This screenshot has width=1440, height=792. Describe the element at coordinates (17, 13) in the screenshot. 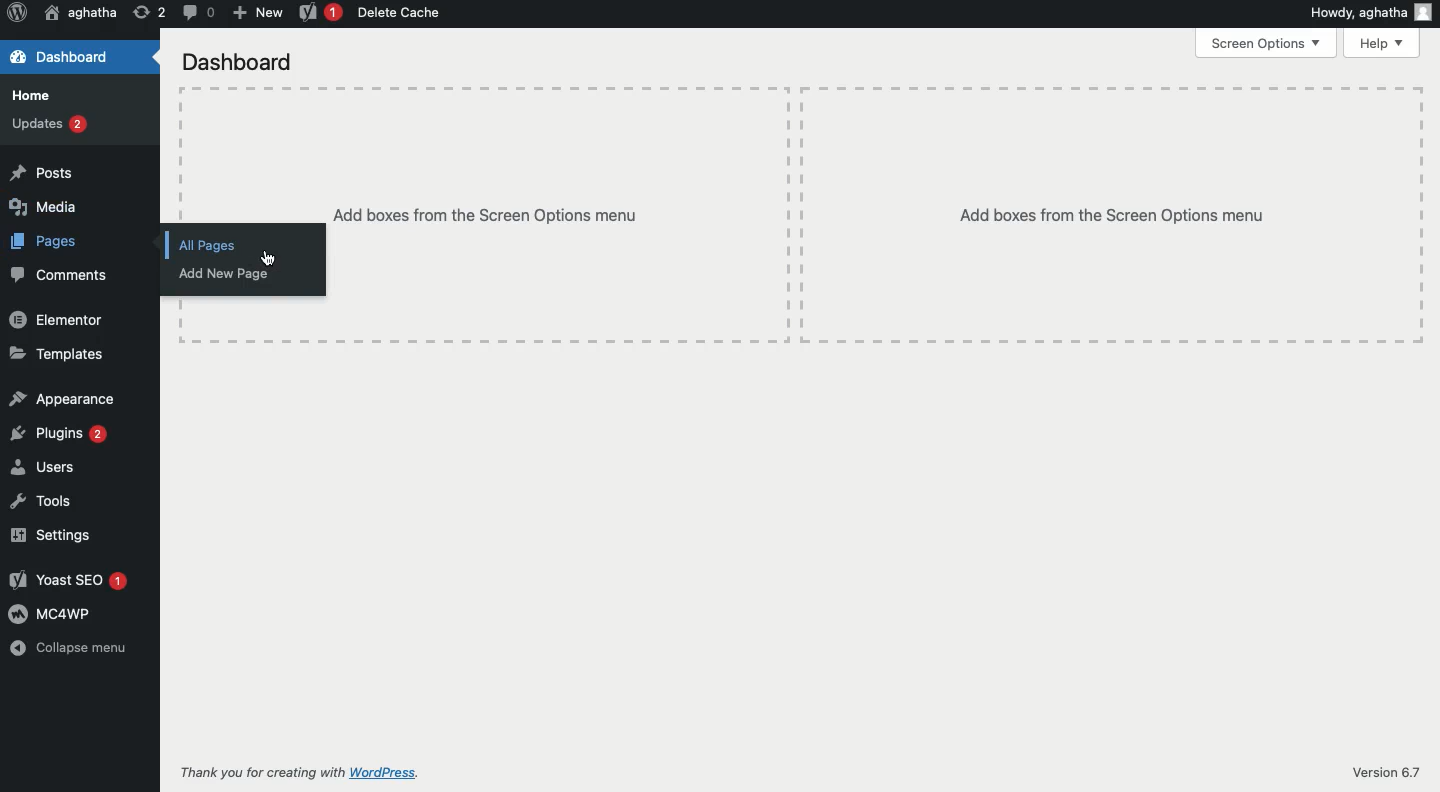

I see `Logo` at that location.